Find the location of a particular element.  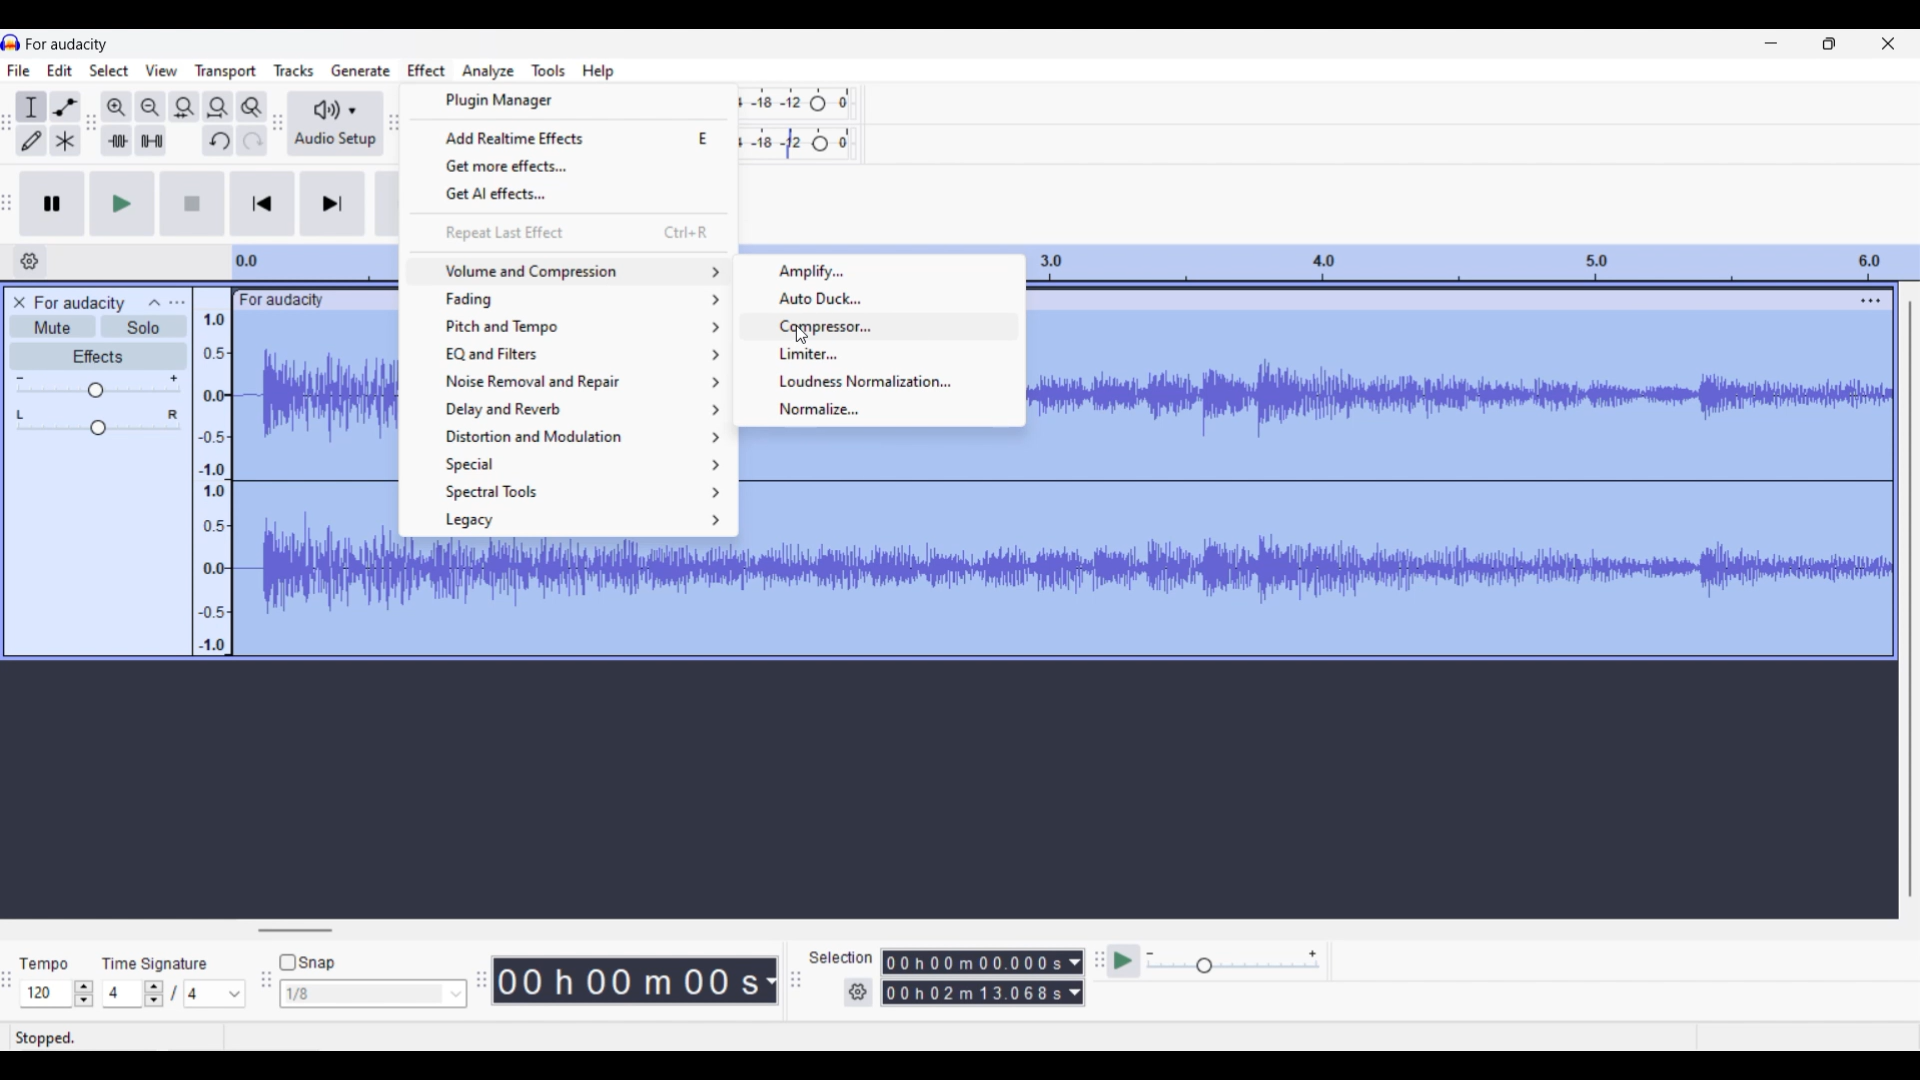

Close track is located at coordinates (18, 302).